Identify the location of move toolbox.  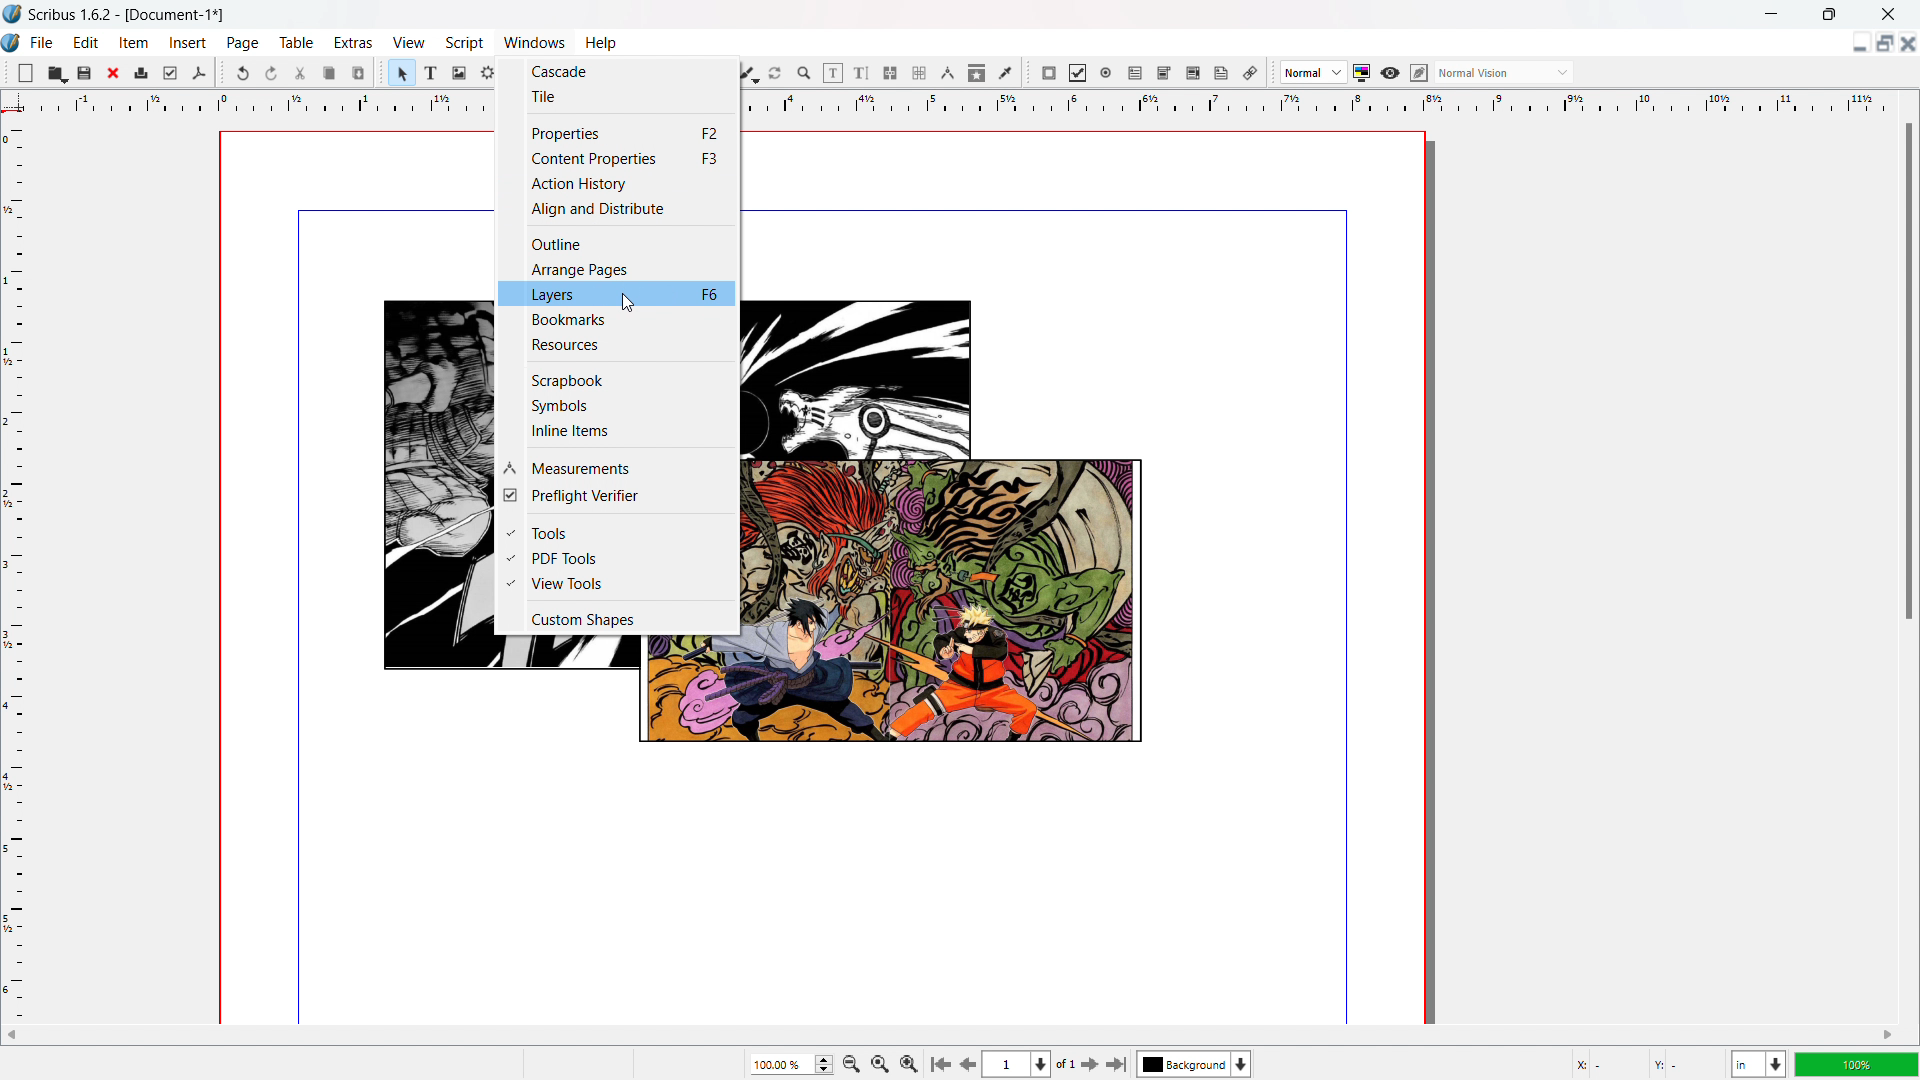
(222, 71).